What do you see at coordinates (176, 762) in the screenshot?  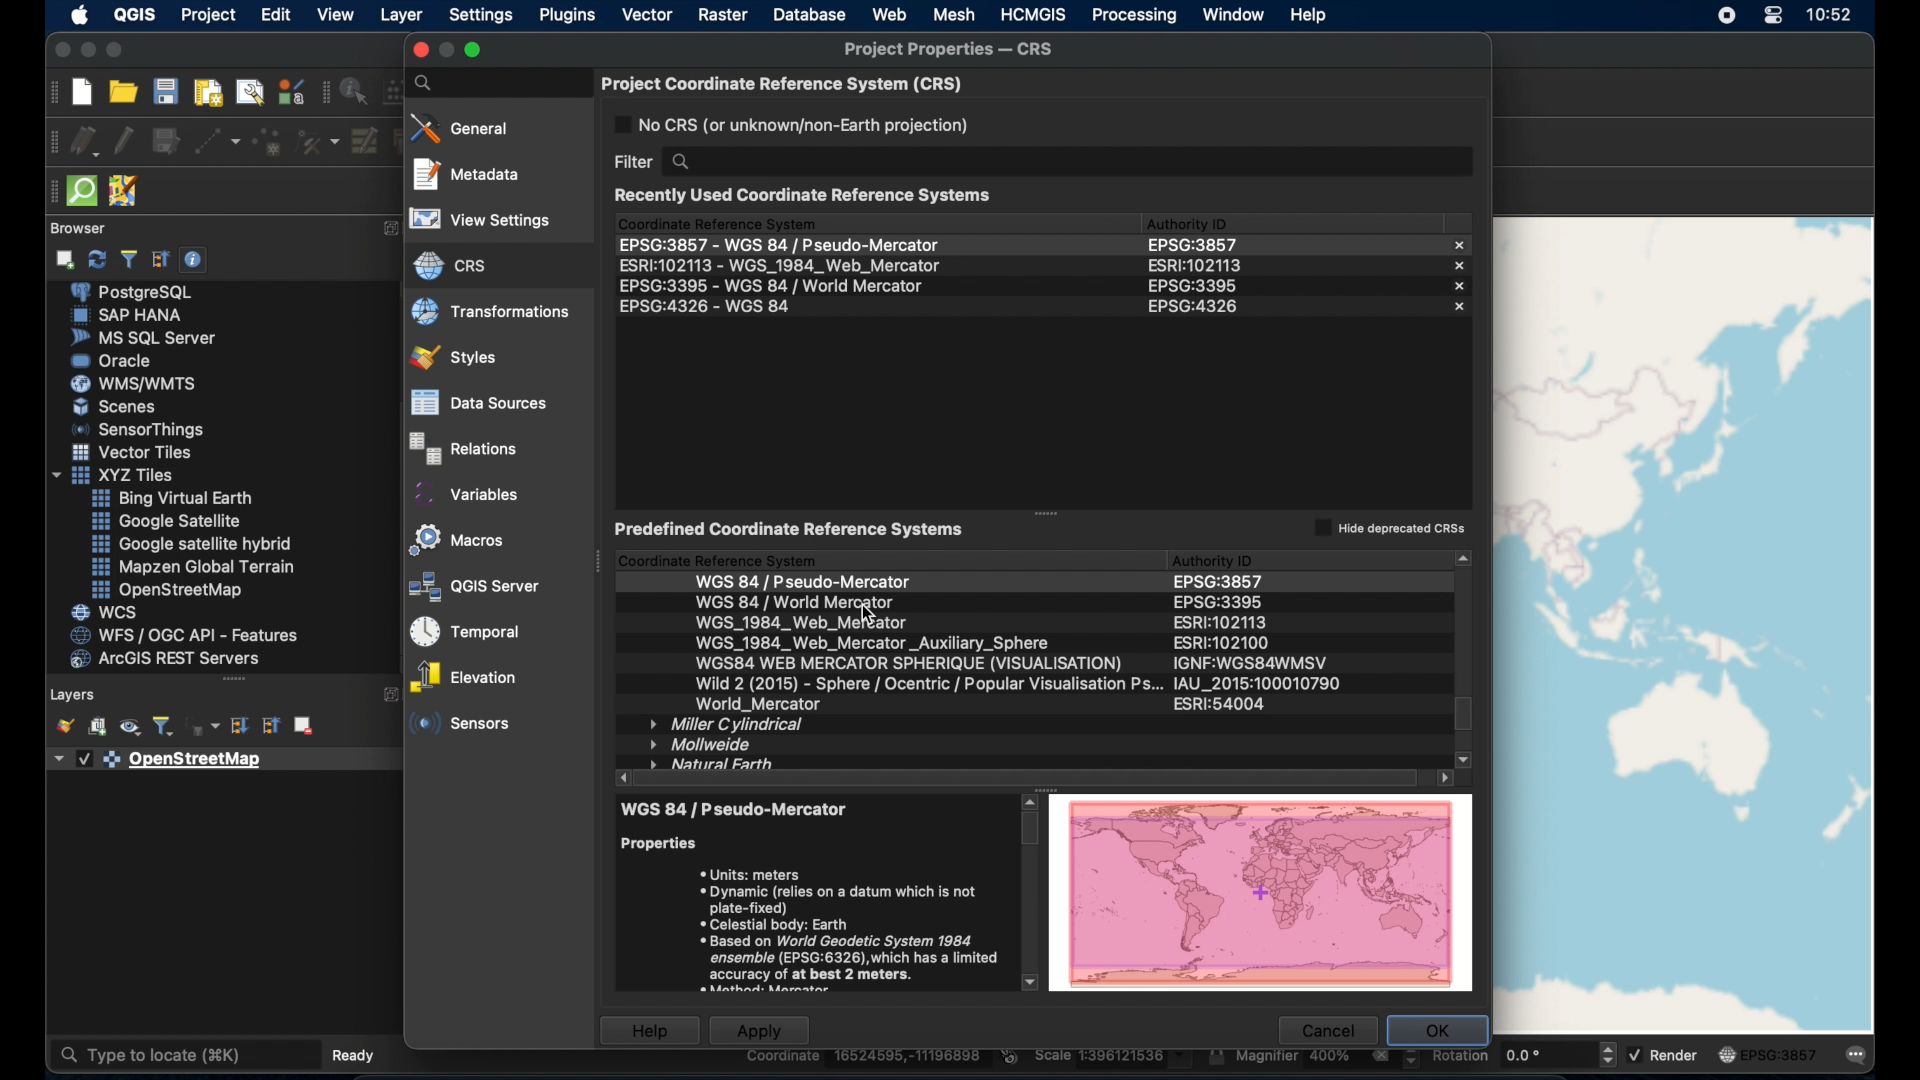 I see `openstreetmap` at bounding box center [176, 762].